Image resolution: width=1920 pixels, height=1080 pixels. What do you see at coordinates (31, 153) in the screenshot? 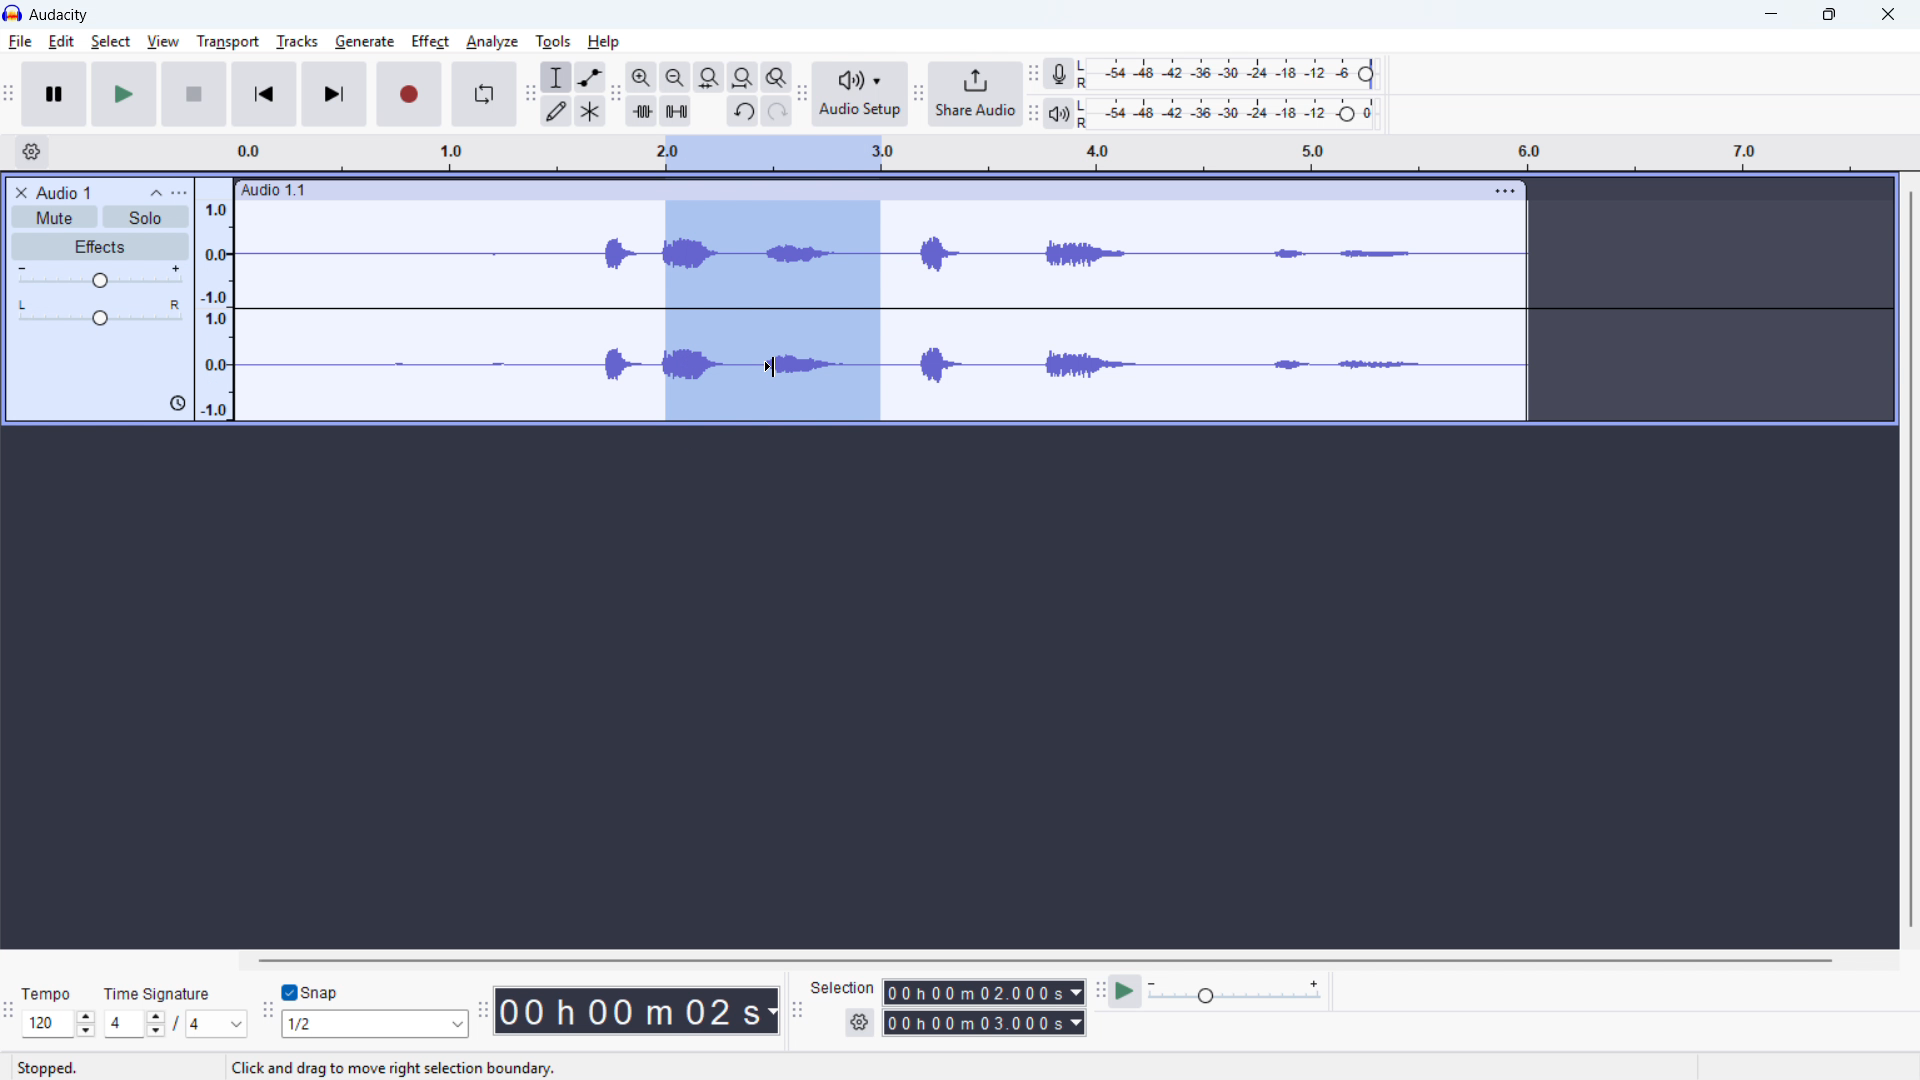
I see `Timeline settings` at bounding box center [31, 153].